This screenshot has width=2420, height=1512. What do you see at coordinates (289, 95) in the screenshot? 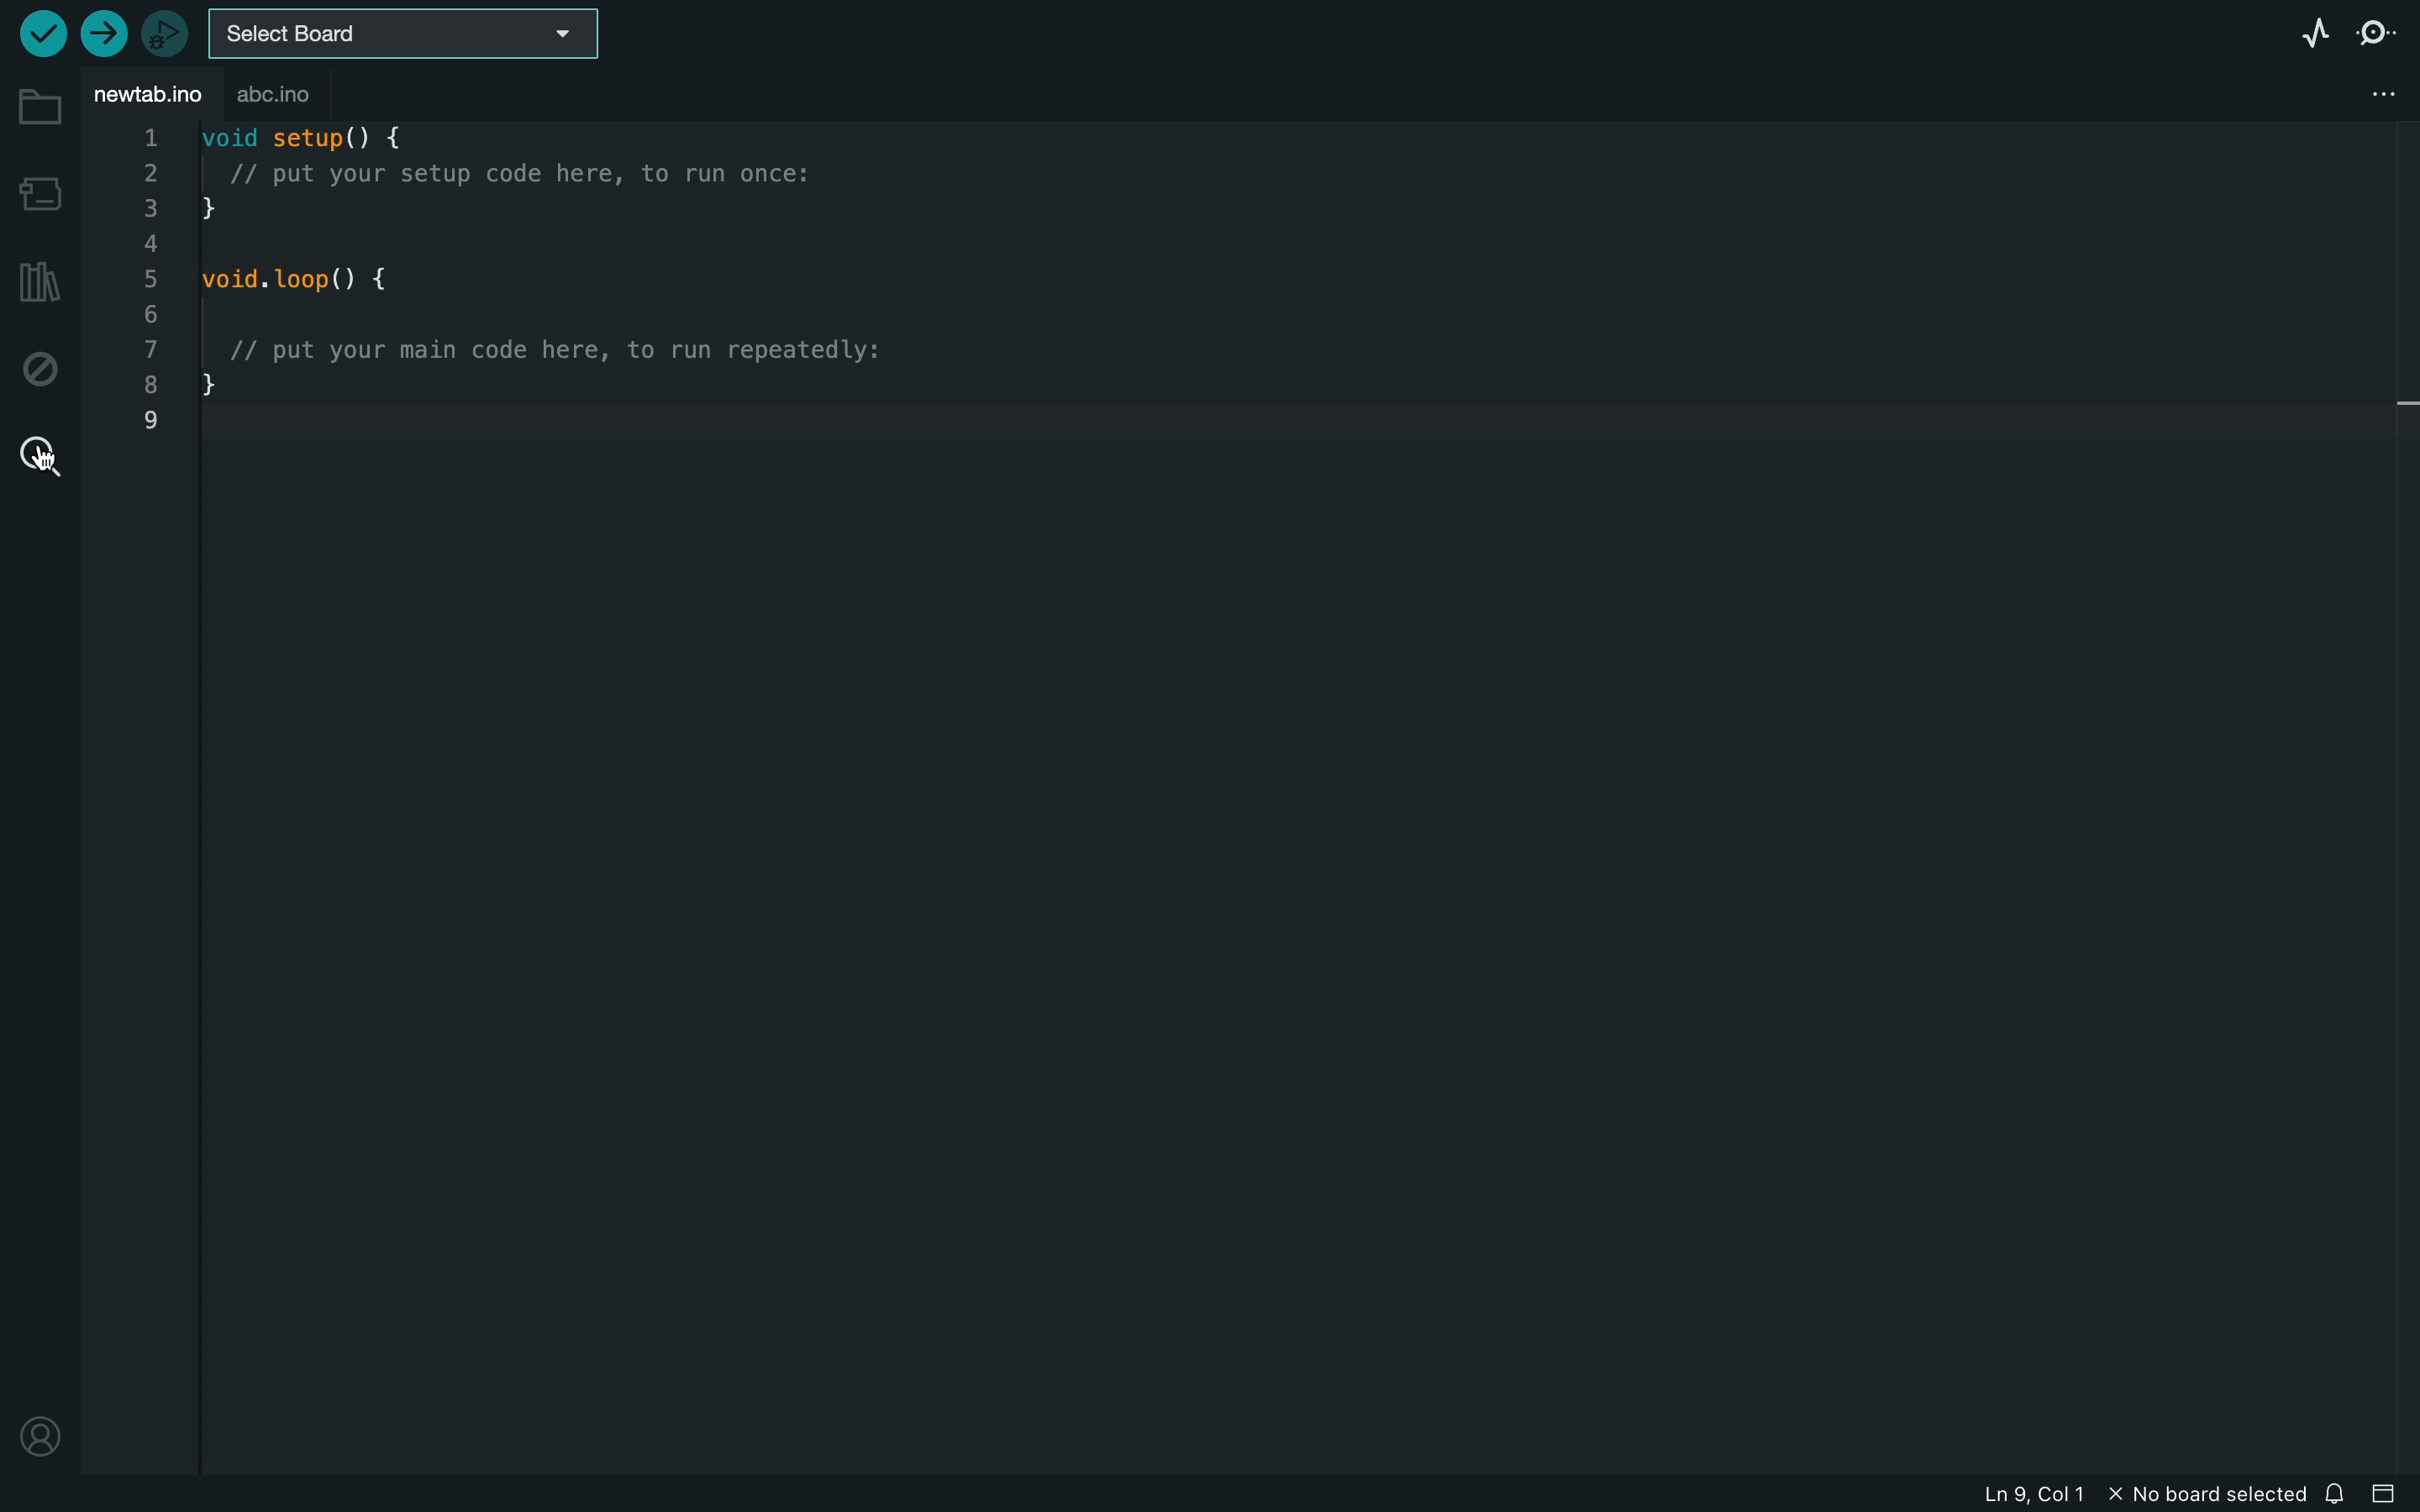
I see `abc` at bounding box center [289, 95].